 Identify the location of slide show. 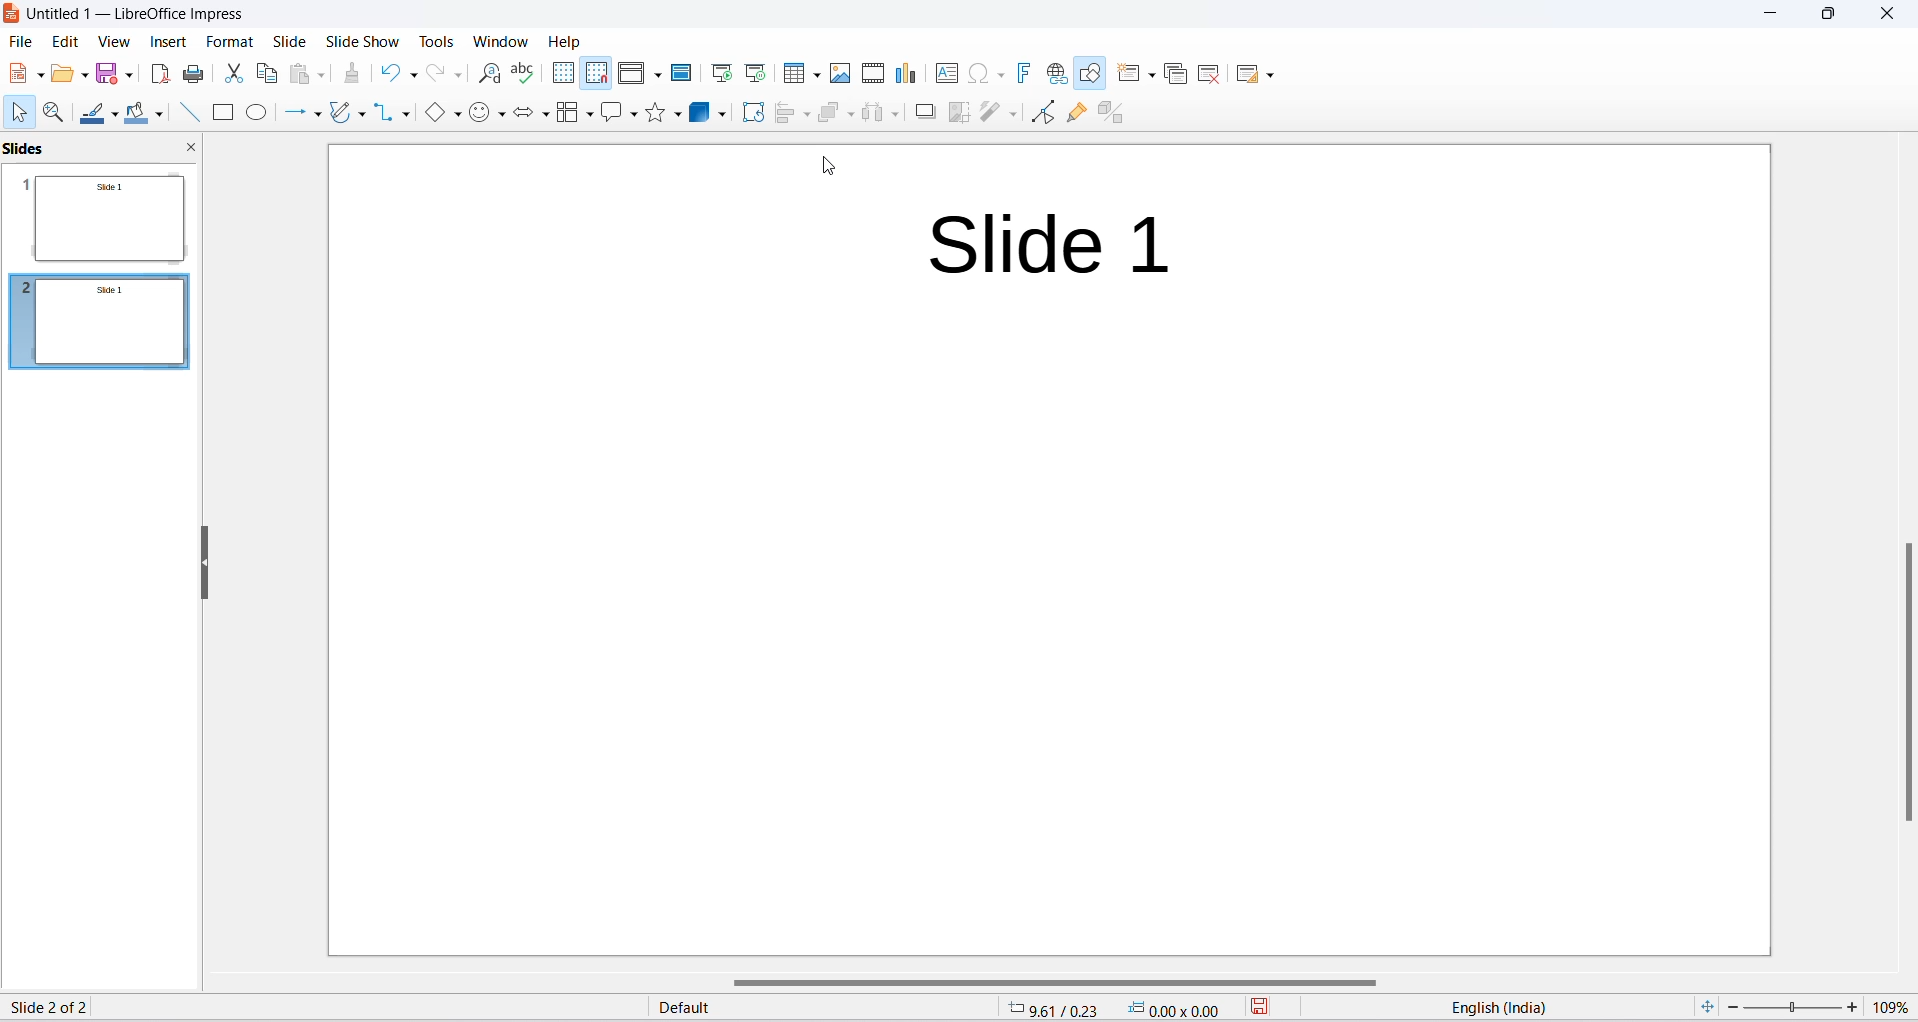
(360, 40).